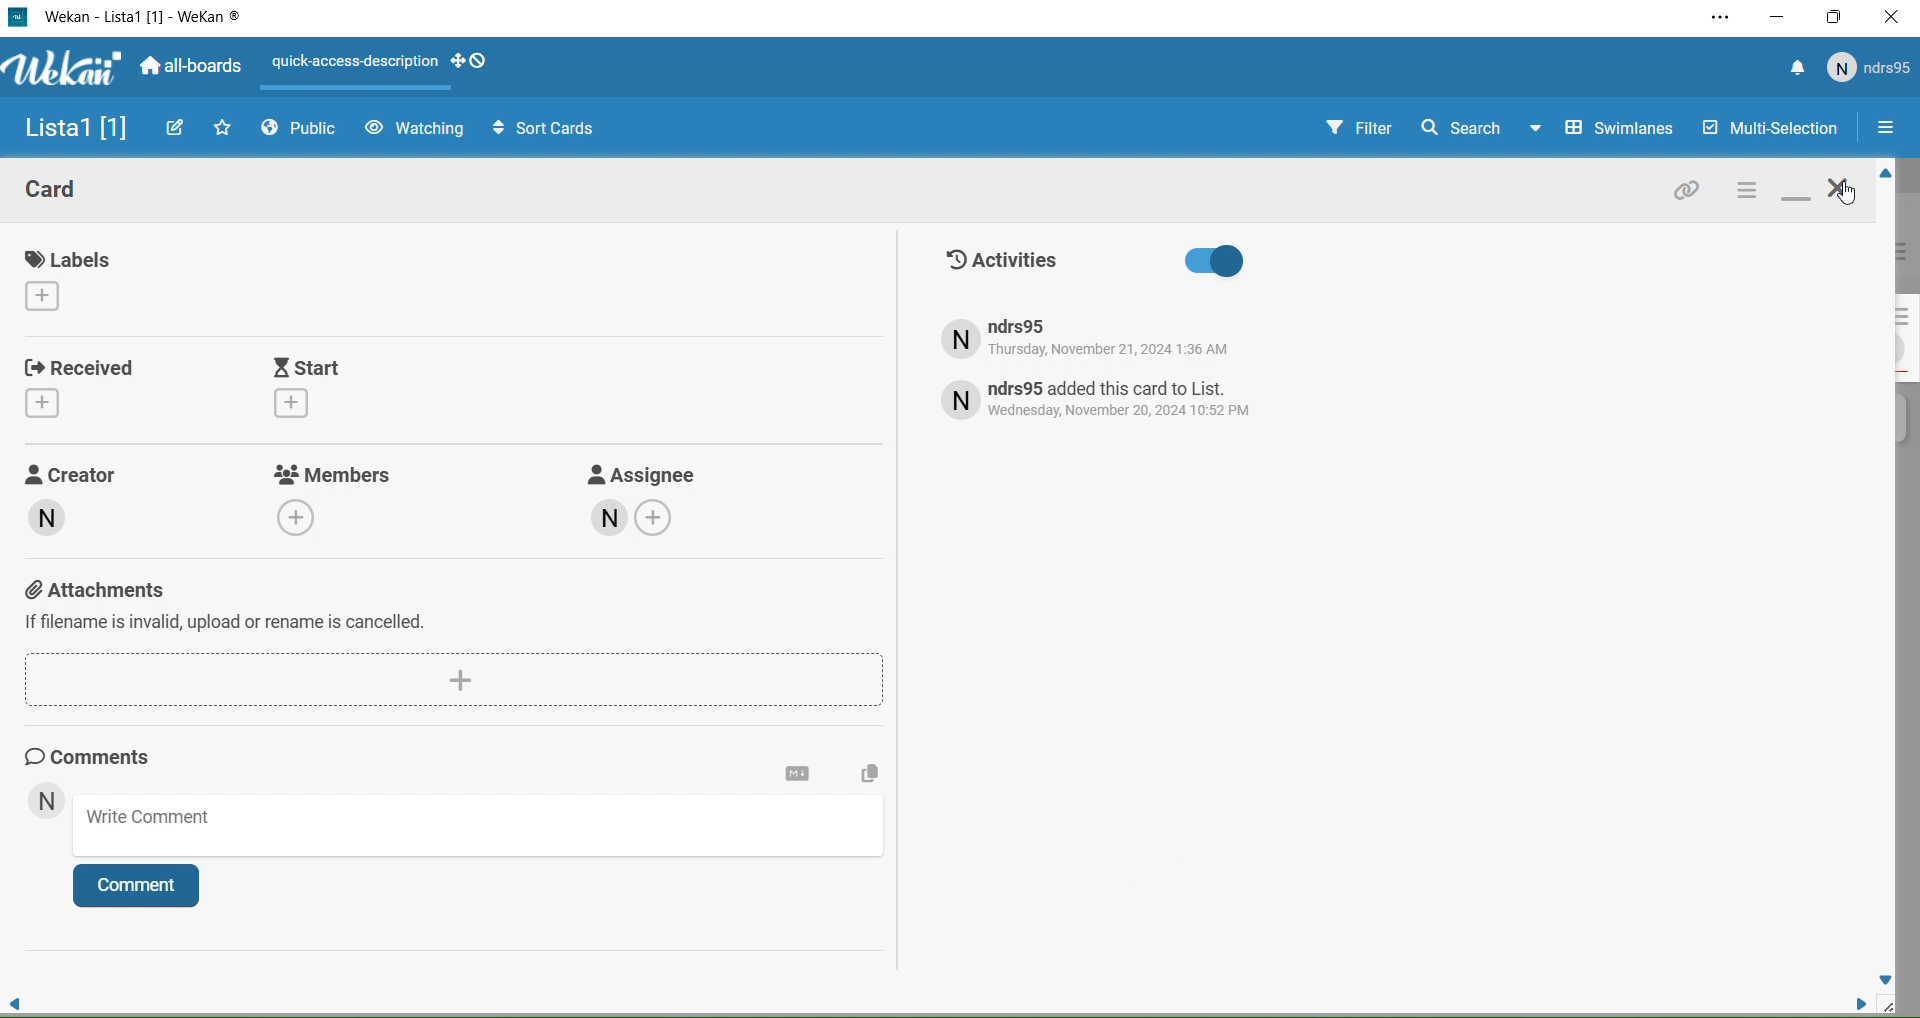 This screenshot has height=1018, width=1920. Describe the element at coordinates (639, 500) in the screenshot. I see `Asignee` at that location.